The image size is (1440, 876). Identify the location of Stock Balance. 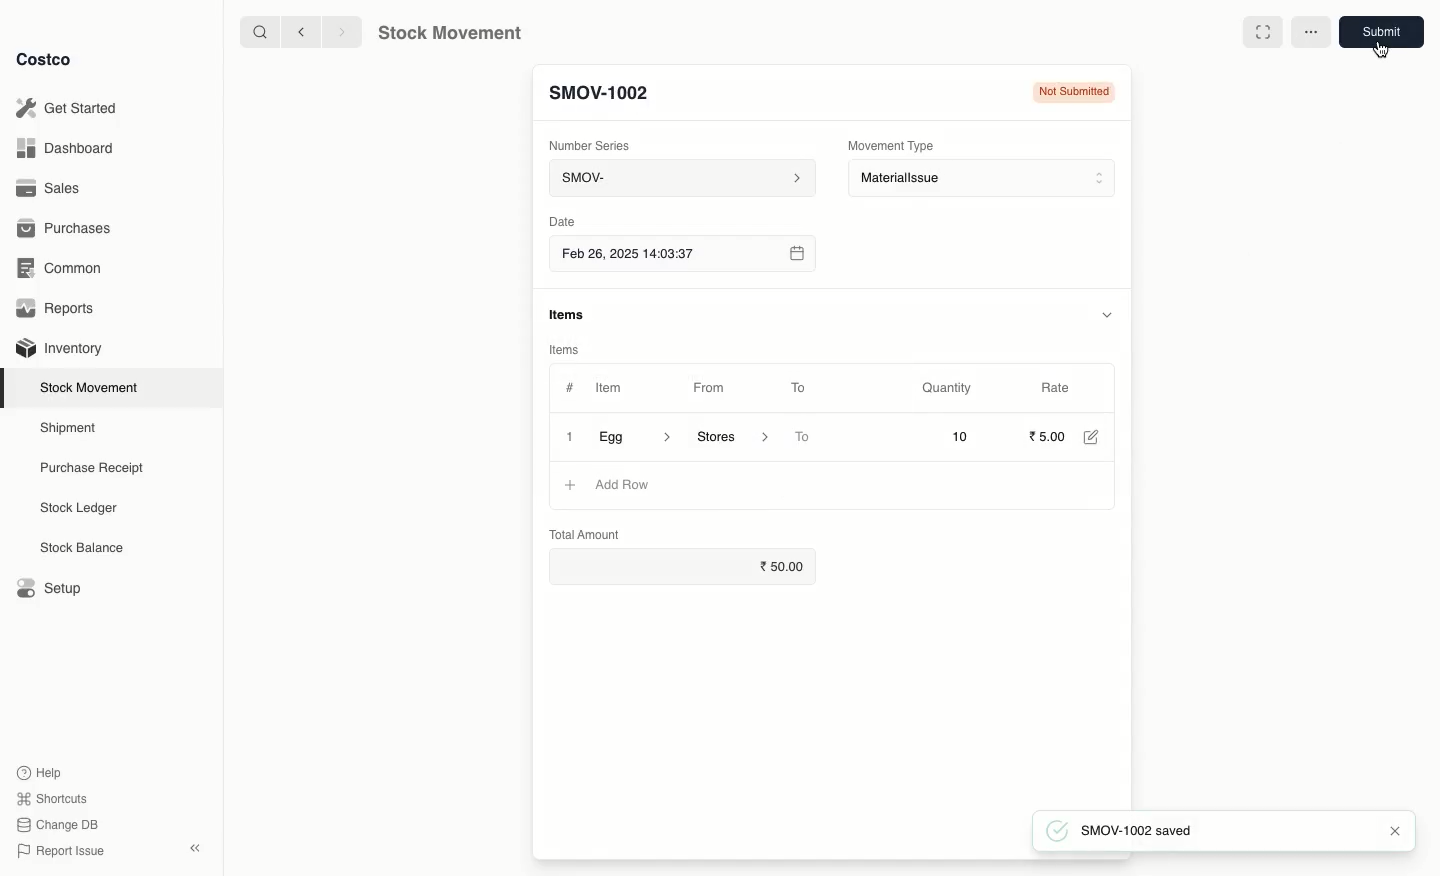
(84, 548).